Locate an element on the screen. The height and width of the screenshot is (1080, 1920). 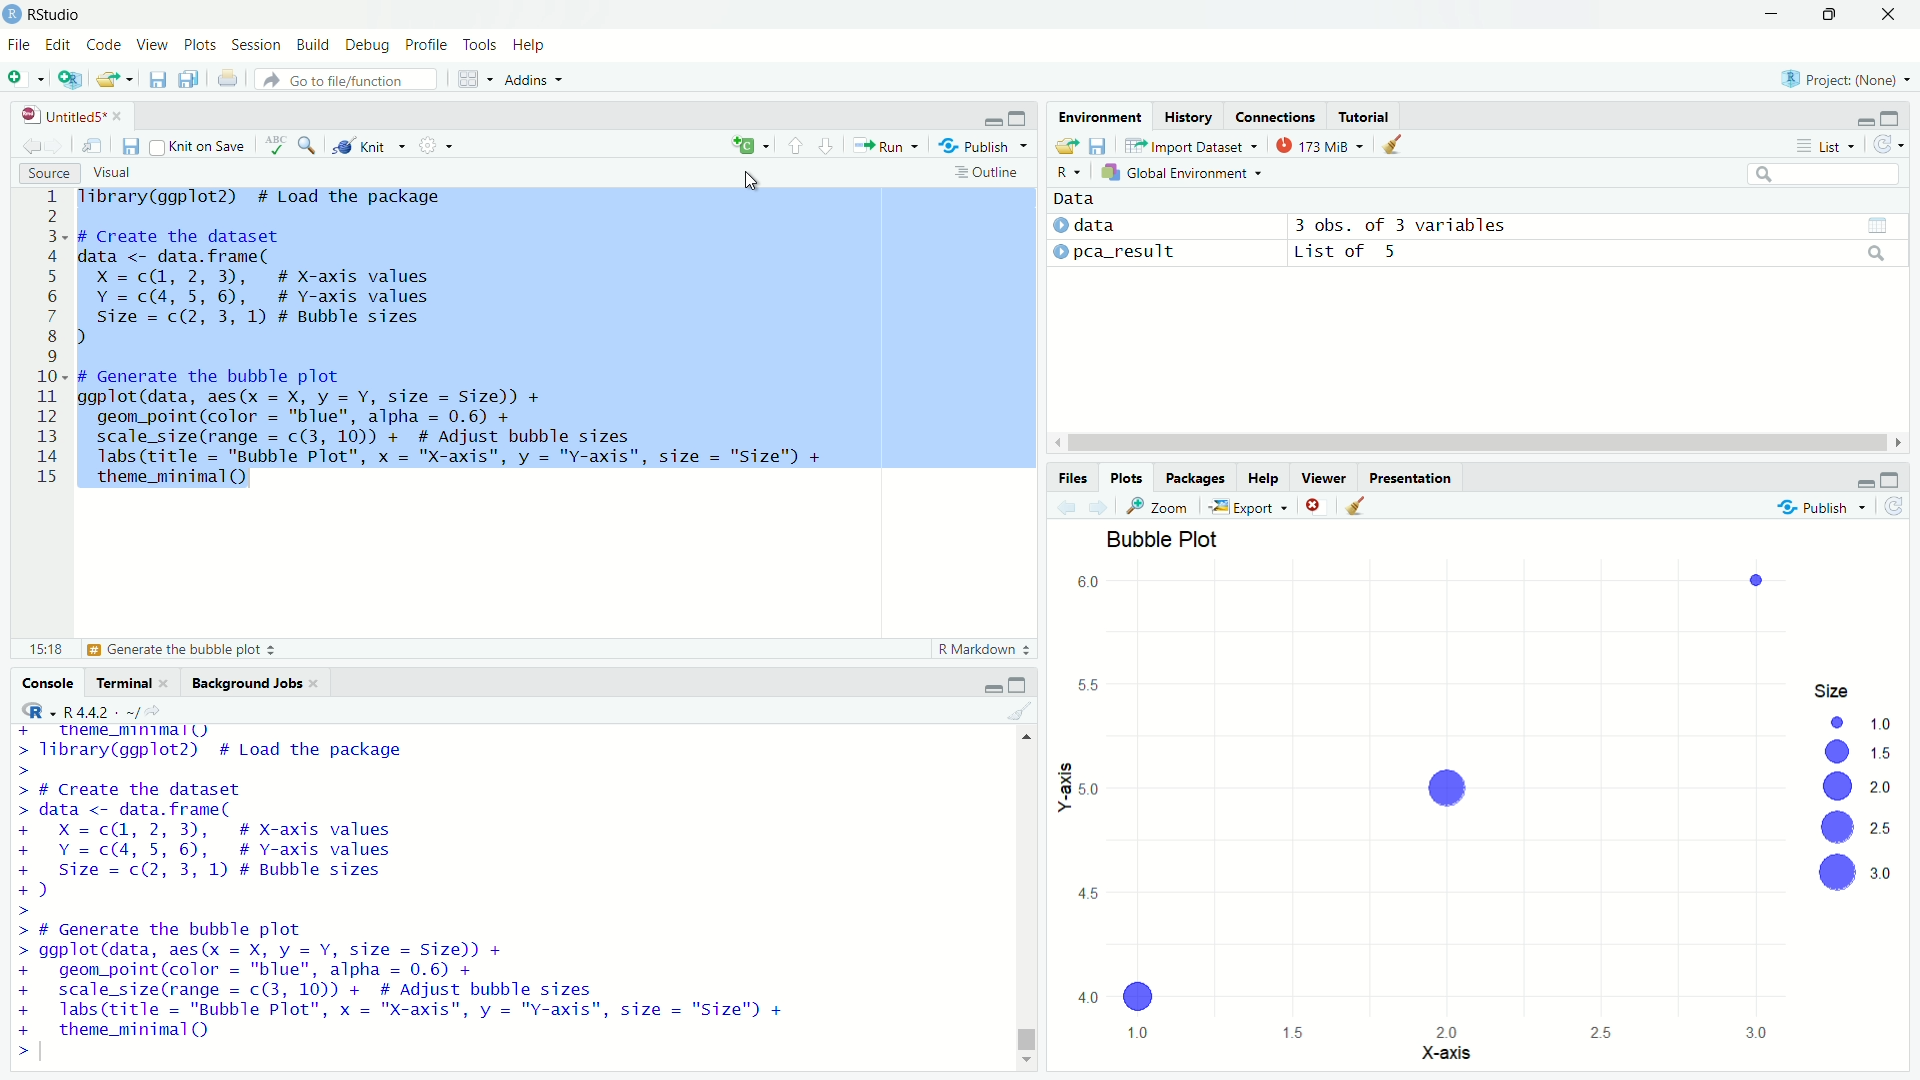
Tibrary(ggplot2) # Load the package

# Create the dataset

data <- data. frame(
X =c@, 2, 3), # X-axis values
Y =c(4,5, 6), # Y-axis values
Size = c(2, 3, 1) # Bubble sizes 1

)

# Generate the bubble plot

ggplot(data, aes(x = X, y = Y, size = Size)) +
geom_point(color = "blue", alpha = 0.6) +
scale_size(range = c(3, 10)) + # Adjust bubble sizes
labs (title = "Bubble Plot", x = "X-axis", y = "Y-axis", size = "Size") +
theme_minimal() is located at coordinates (470, 344).